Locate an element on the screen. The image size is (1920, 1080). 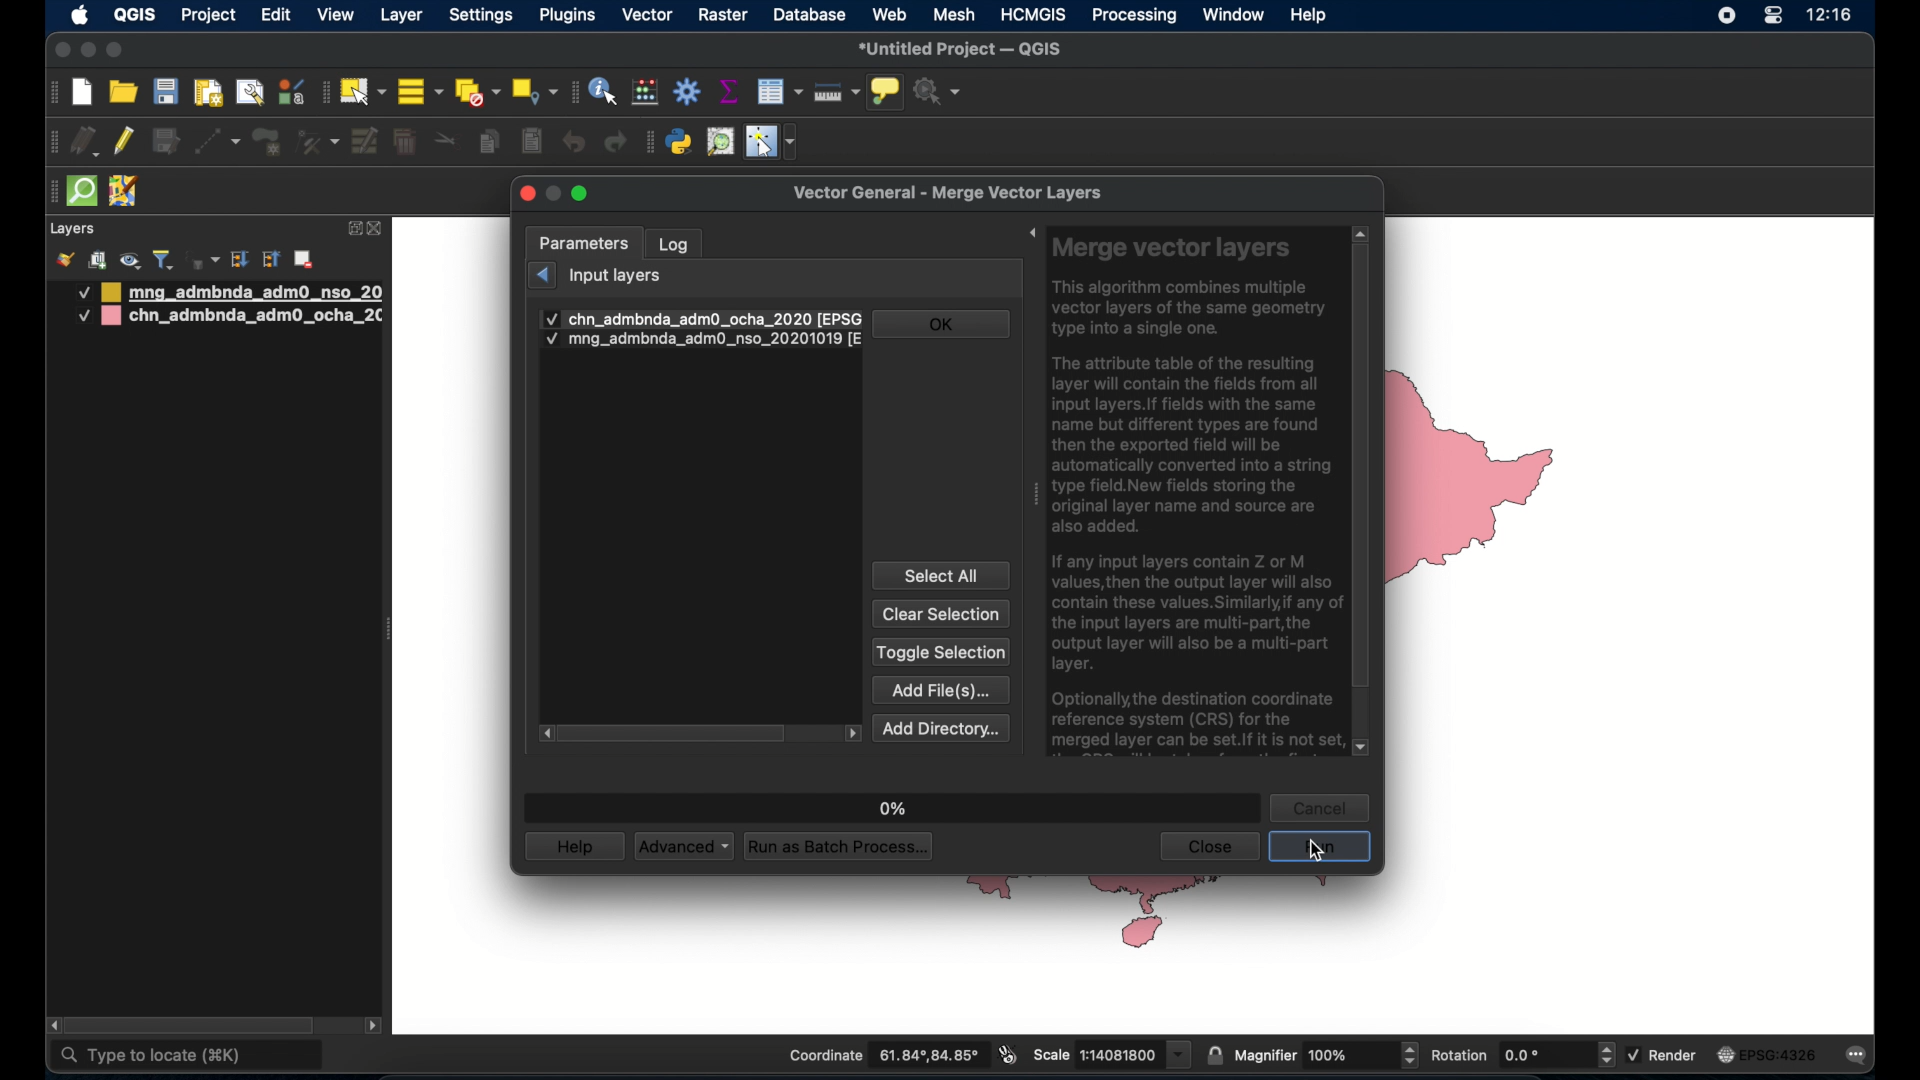
open field calculator is located at coordinates (645, 91).